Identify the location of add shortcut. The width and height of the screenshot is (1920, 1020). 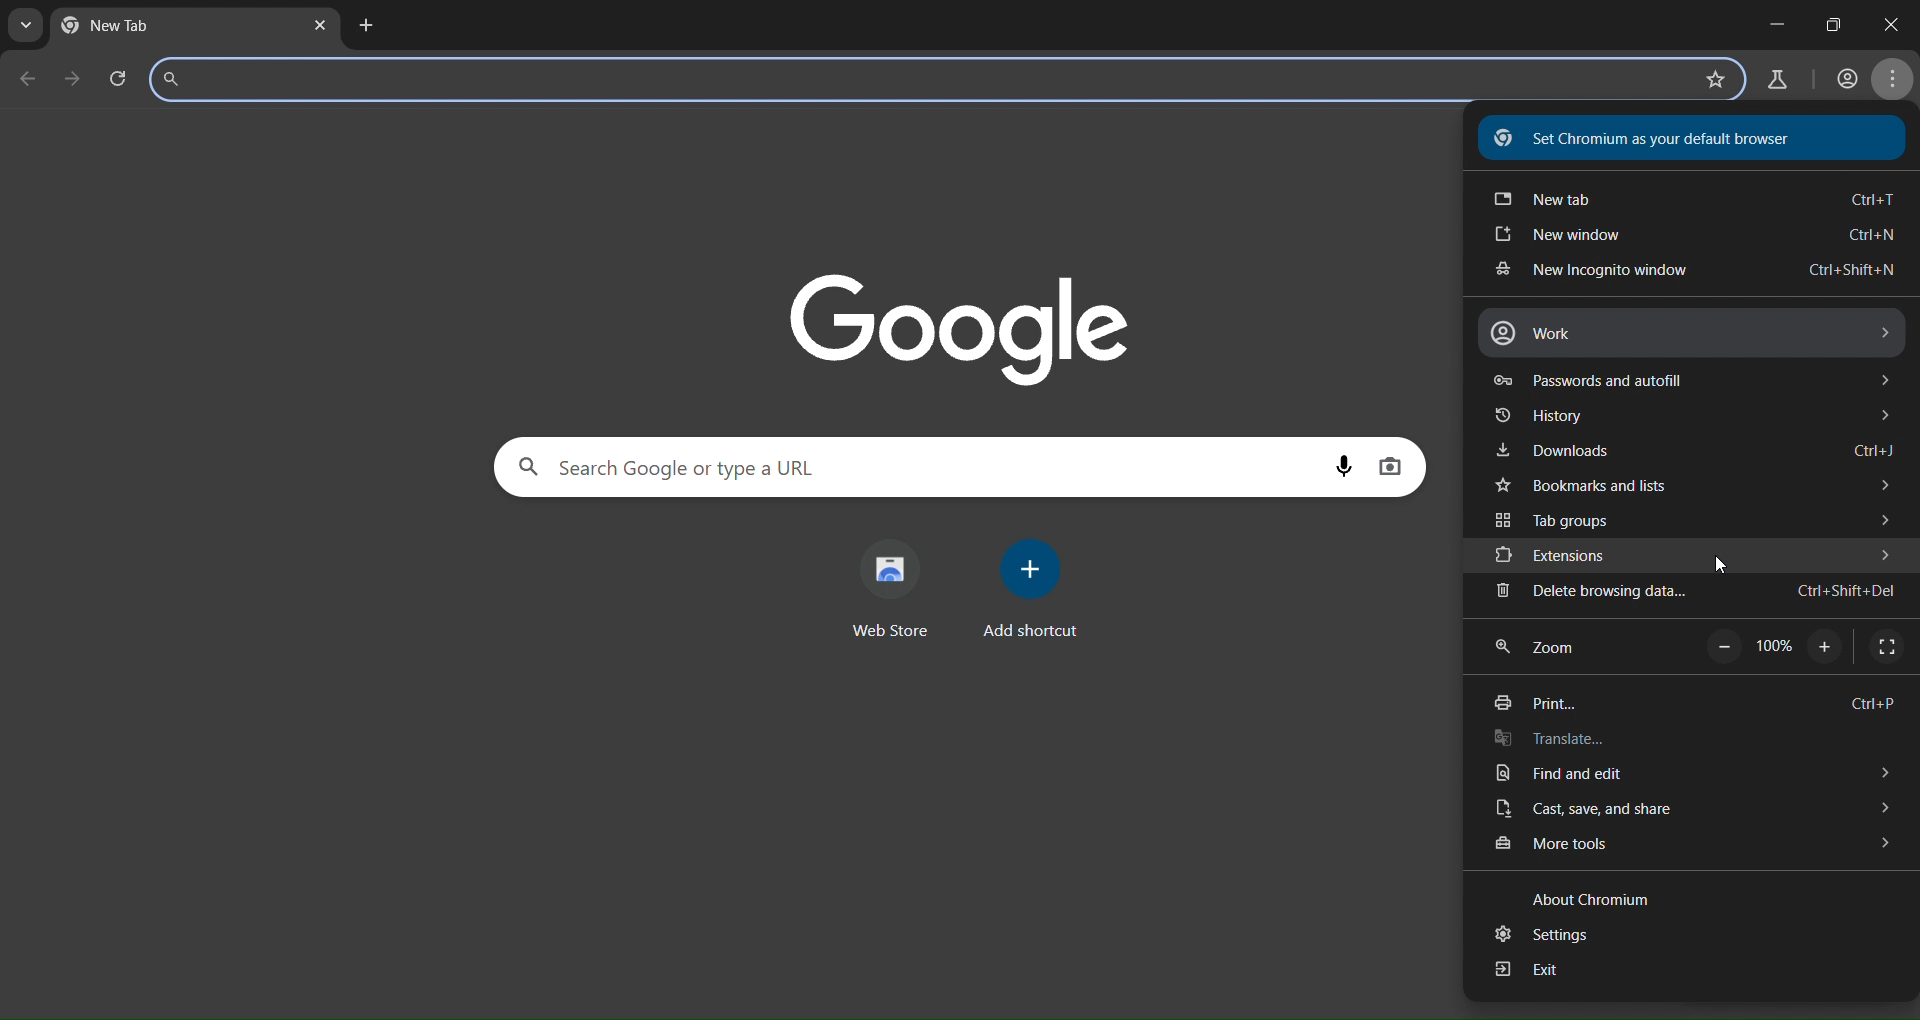
(1031, 588).